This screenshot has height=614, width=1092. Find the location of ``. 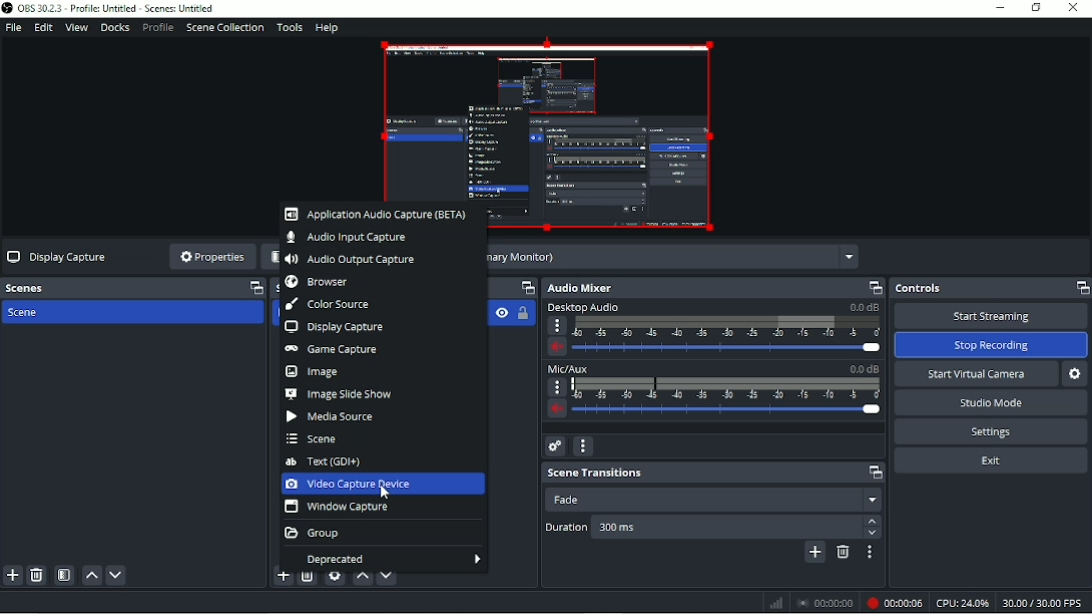

 is located at coordinates (725, 527).